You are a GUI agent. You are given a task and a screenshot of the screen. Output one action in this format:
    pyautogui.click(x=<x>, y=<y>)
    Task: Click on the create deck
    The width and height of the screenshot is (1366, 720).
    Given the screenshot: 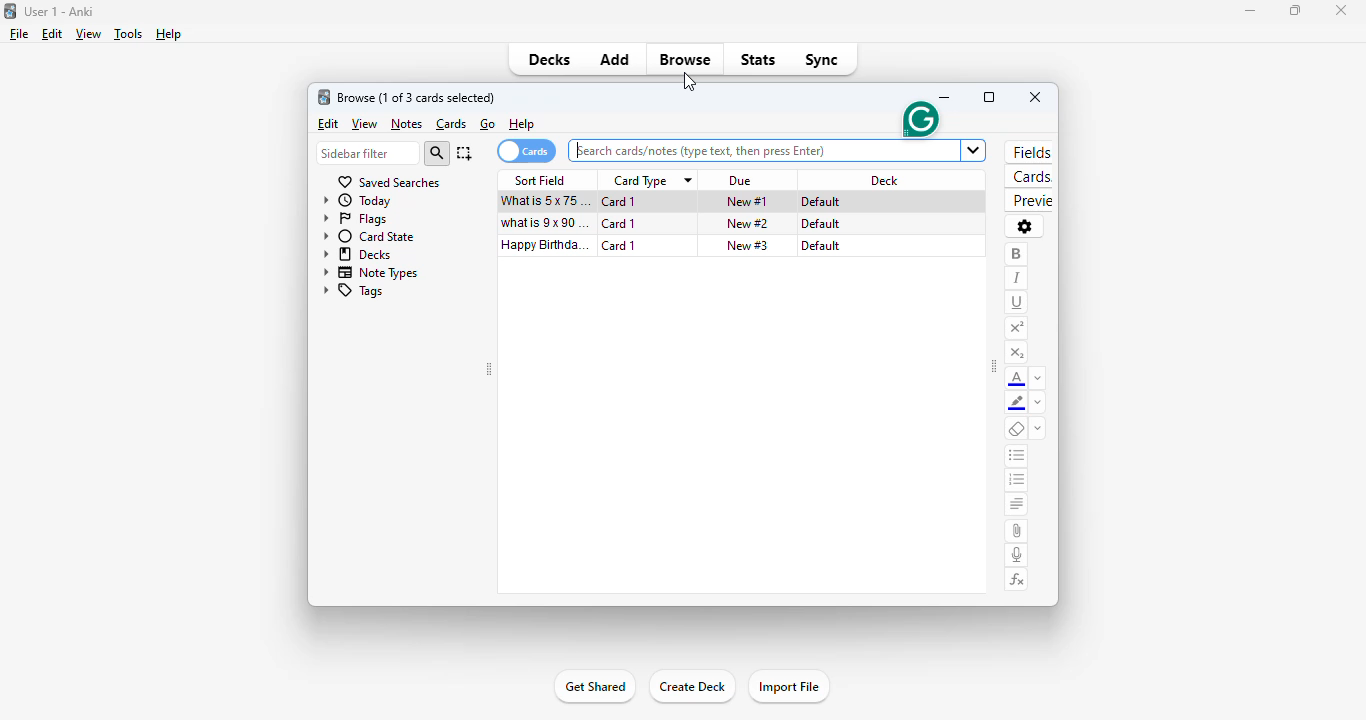 What is the action you would take?
    pyautogui.click(x=692, y=688)
    